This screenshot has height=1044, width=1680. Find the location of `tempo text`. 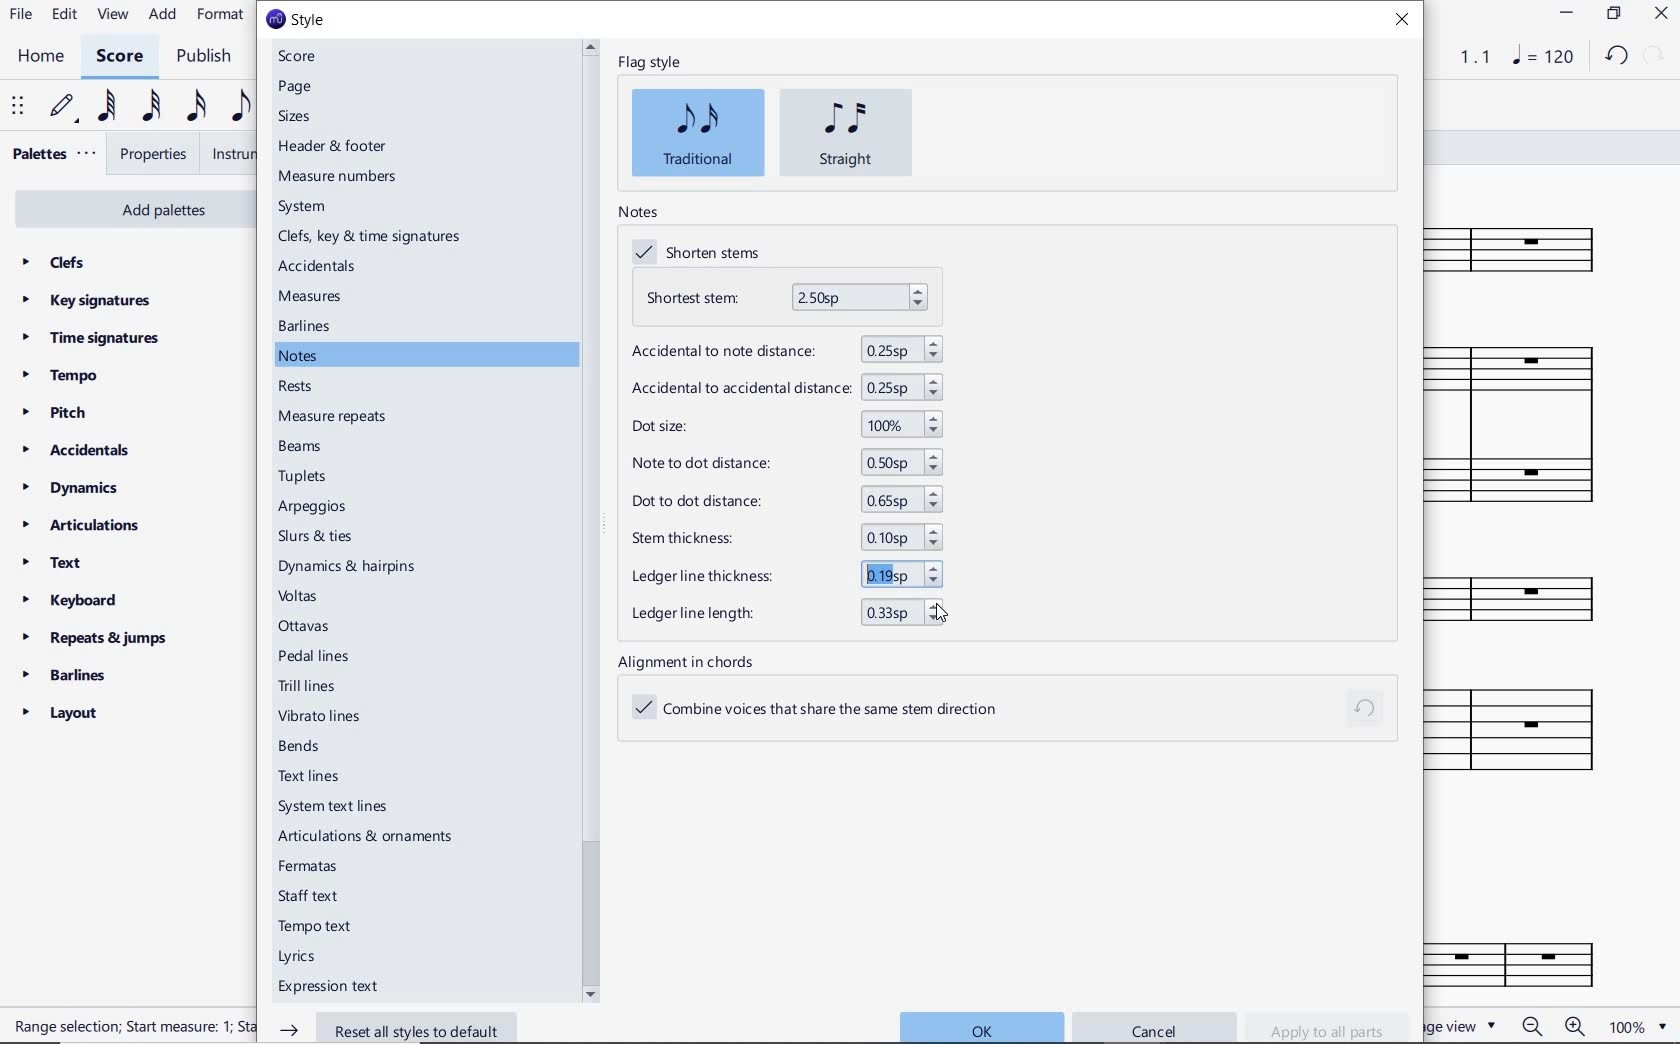

tempo text is located at coordinates (325, 926).